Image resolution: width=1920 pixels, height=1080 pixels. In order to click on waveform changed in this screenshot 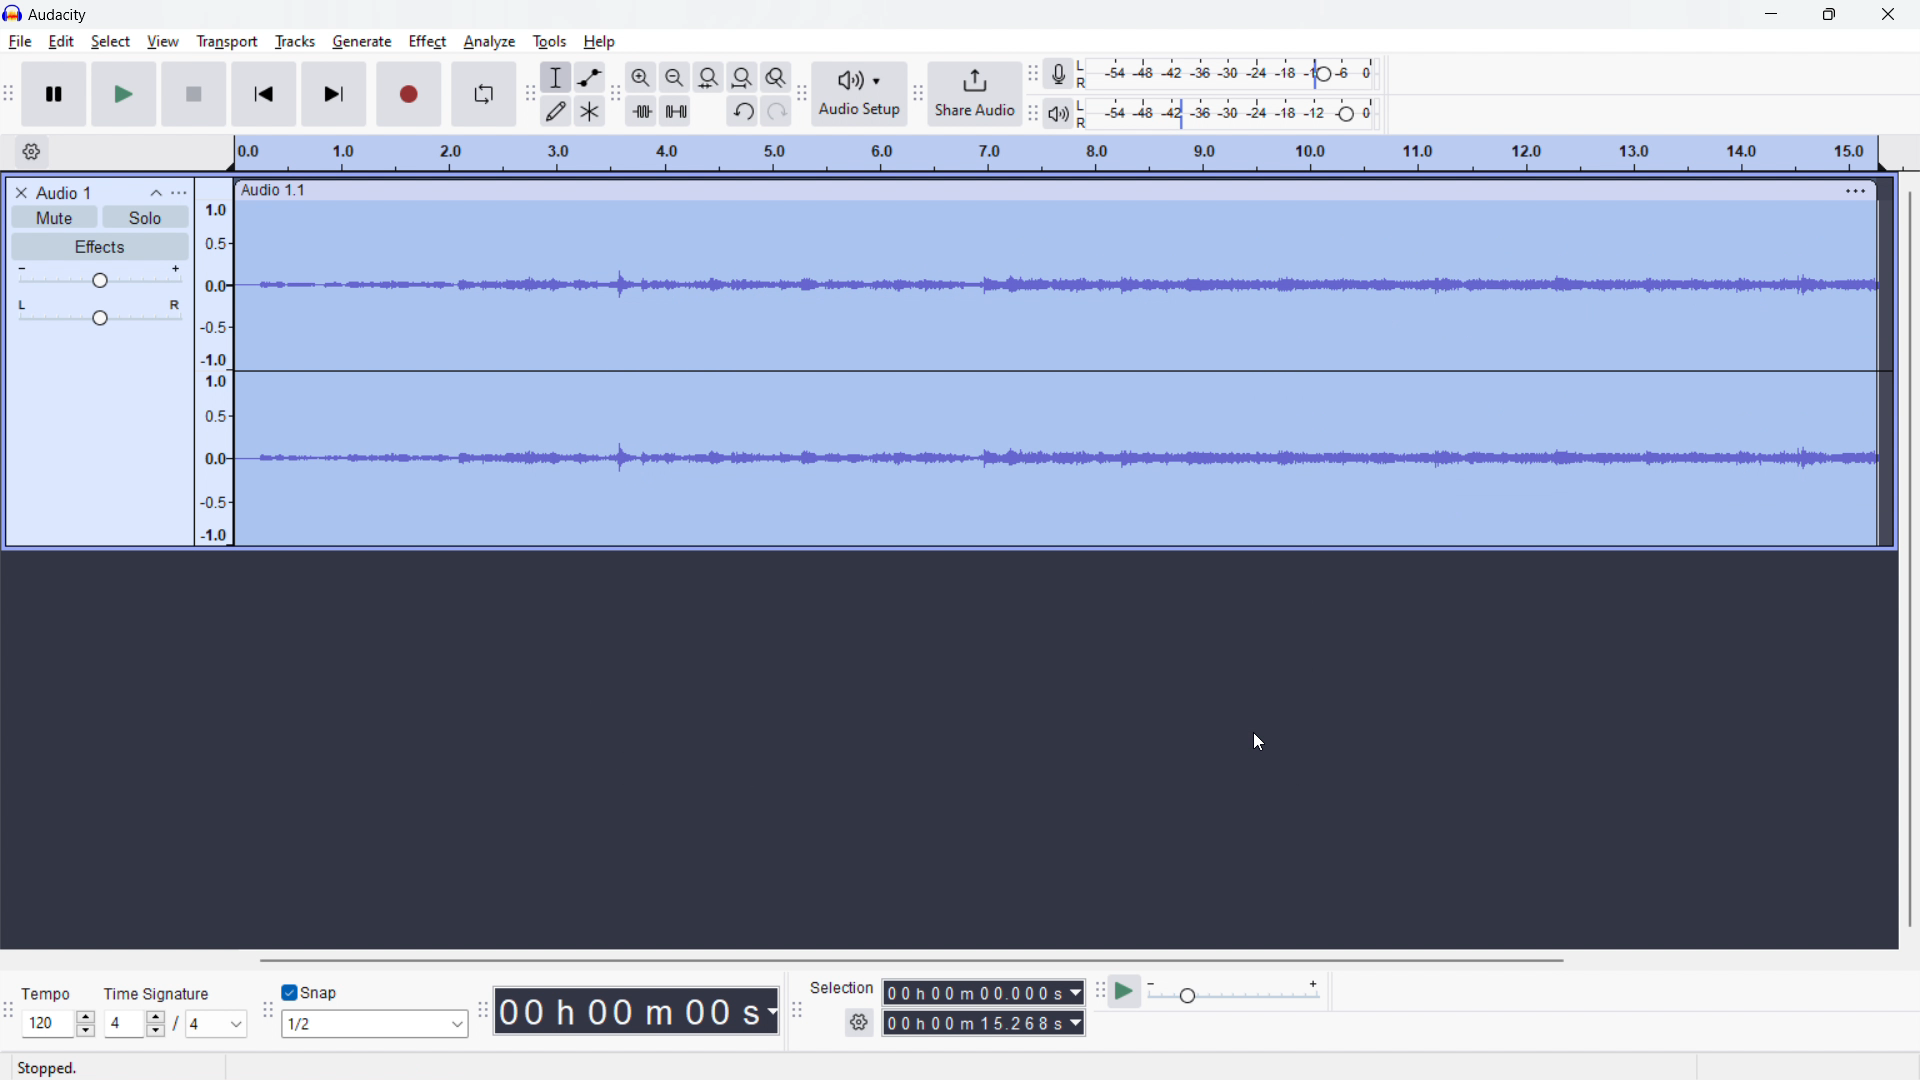, I will do `click(1055, 287)`.